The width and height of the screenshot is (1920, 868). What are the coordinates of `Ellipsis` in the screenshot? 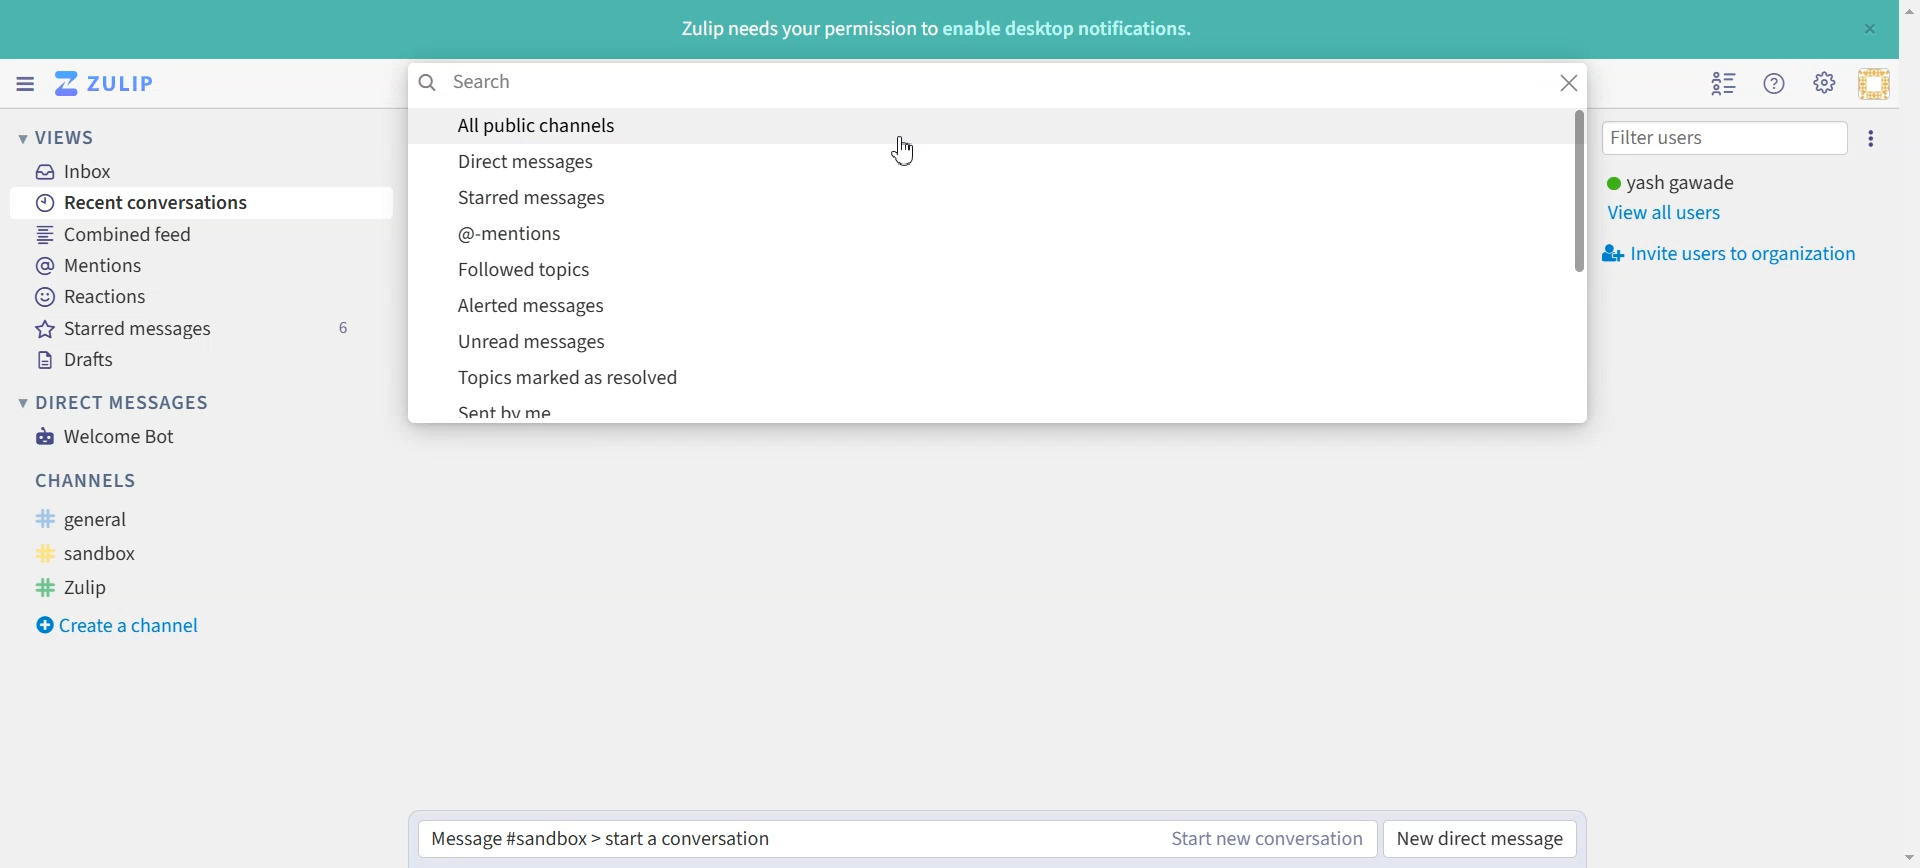 It's located at (1876, 139).